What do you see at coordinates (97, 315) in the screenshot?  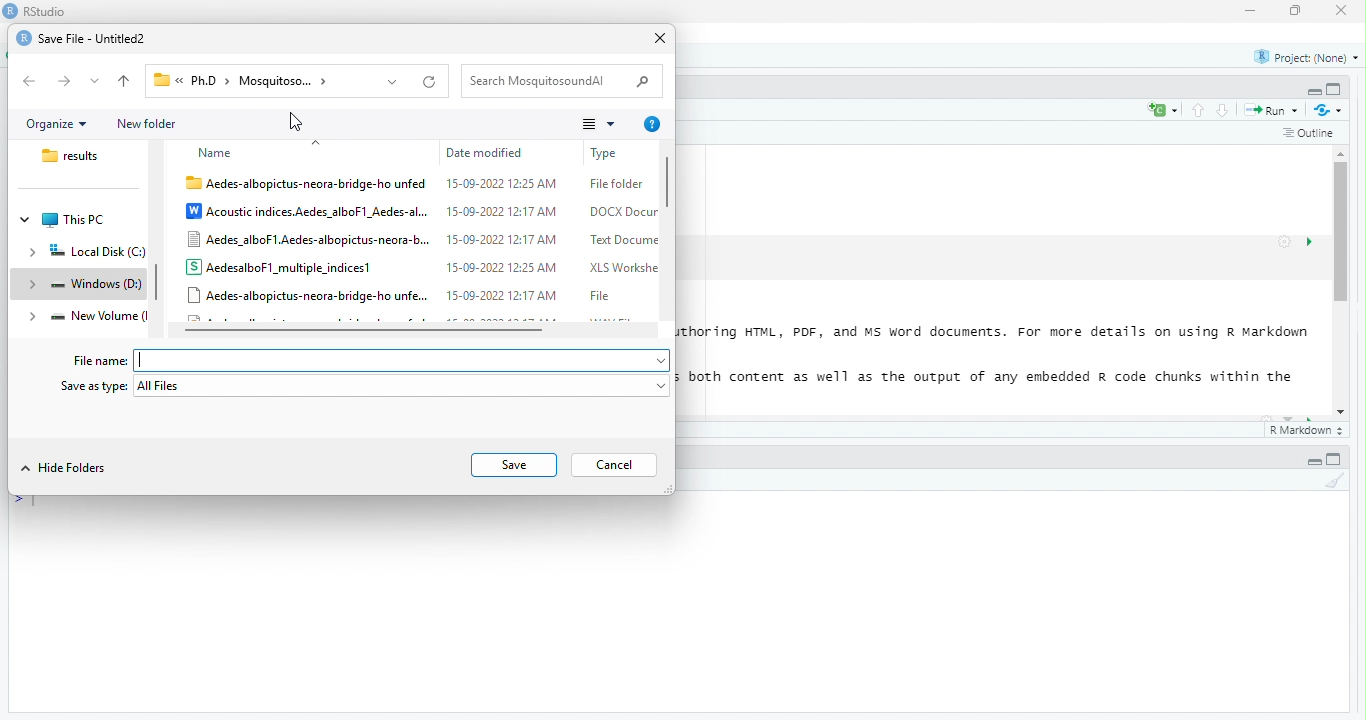 I see `New Volume (I:)` at bounding box center [97, 315].